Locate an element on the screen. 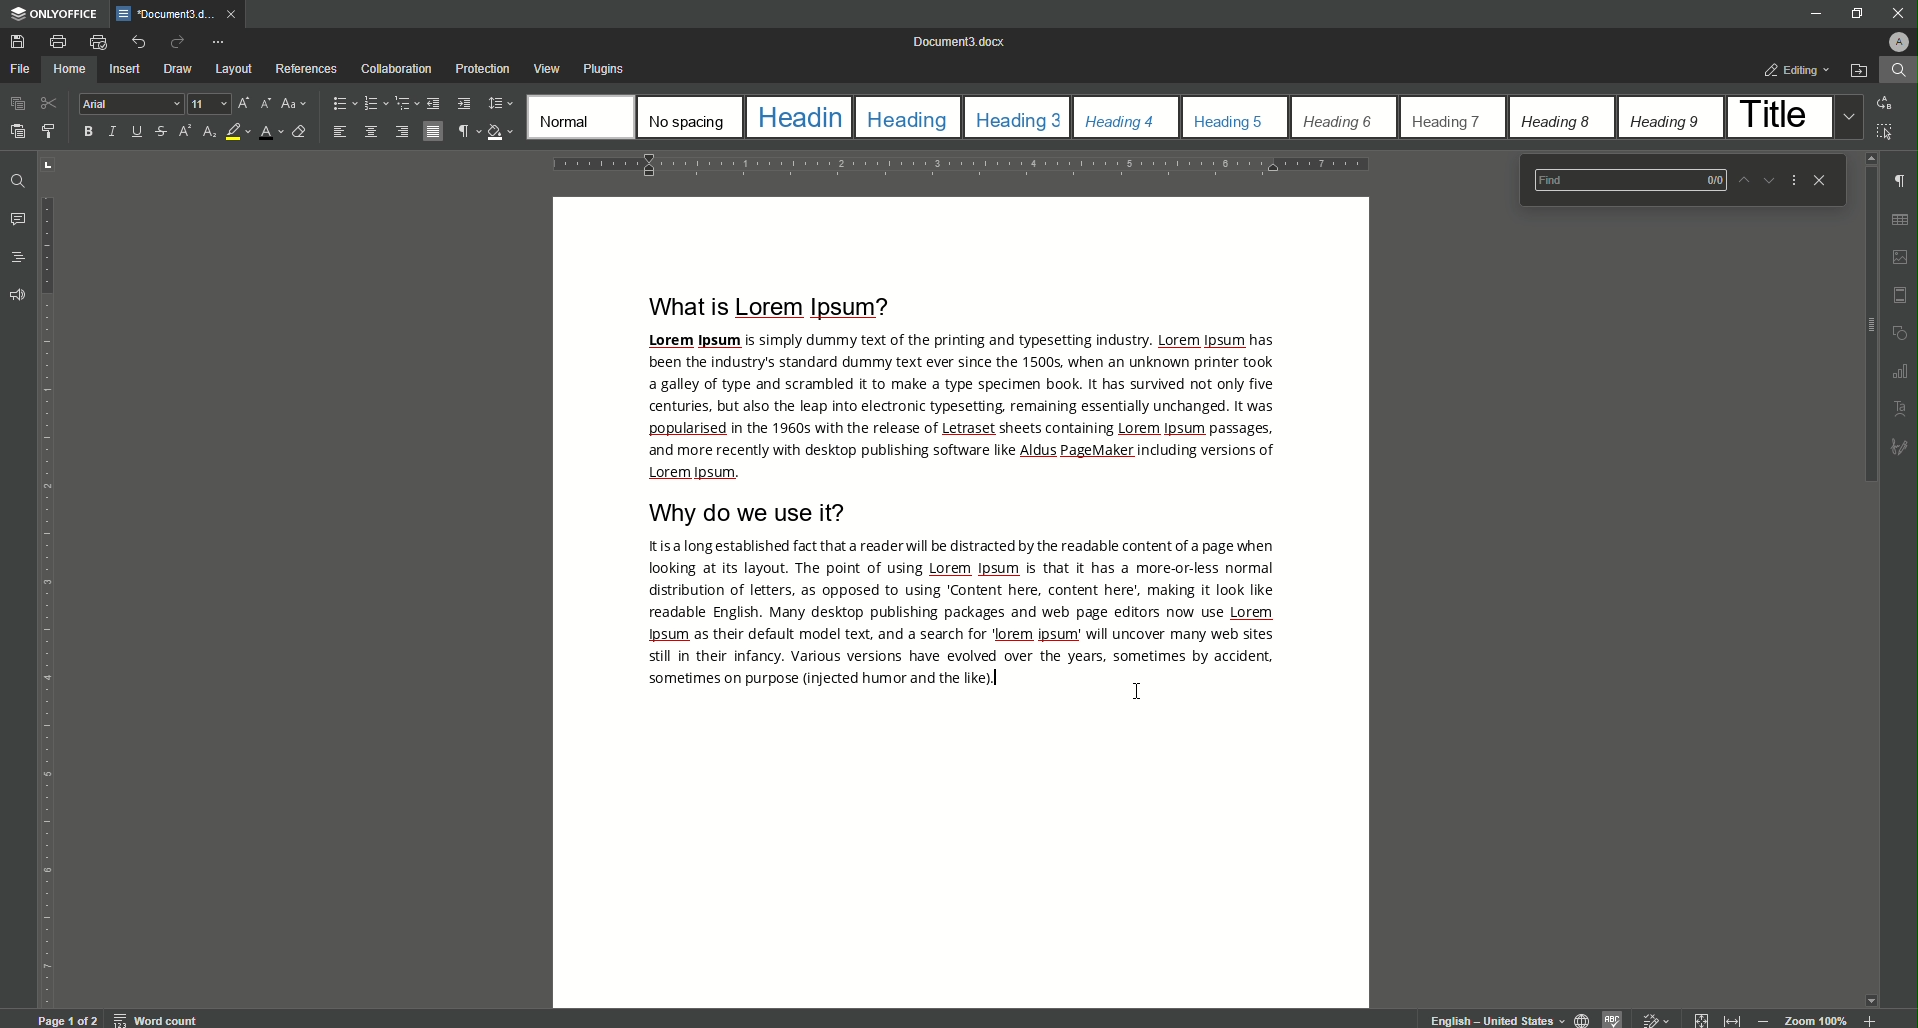 The height and width of the screenshot is (1028, 1918). Quick Print is located at coordinates (93, 40).